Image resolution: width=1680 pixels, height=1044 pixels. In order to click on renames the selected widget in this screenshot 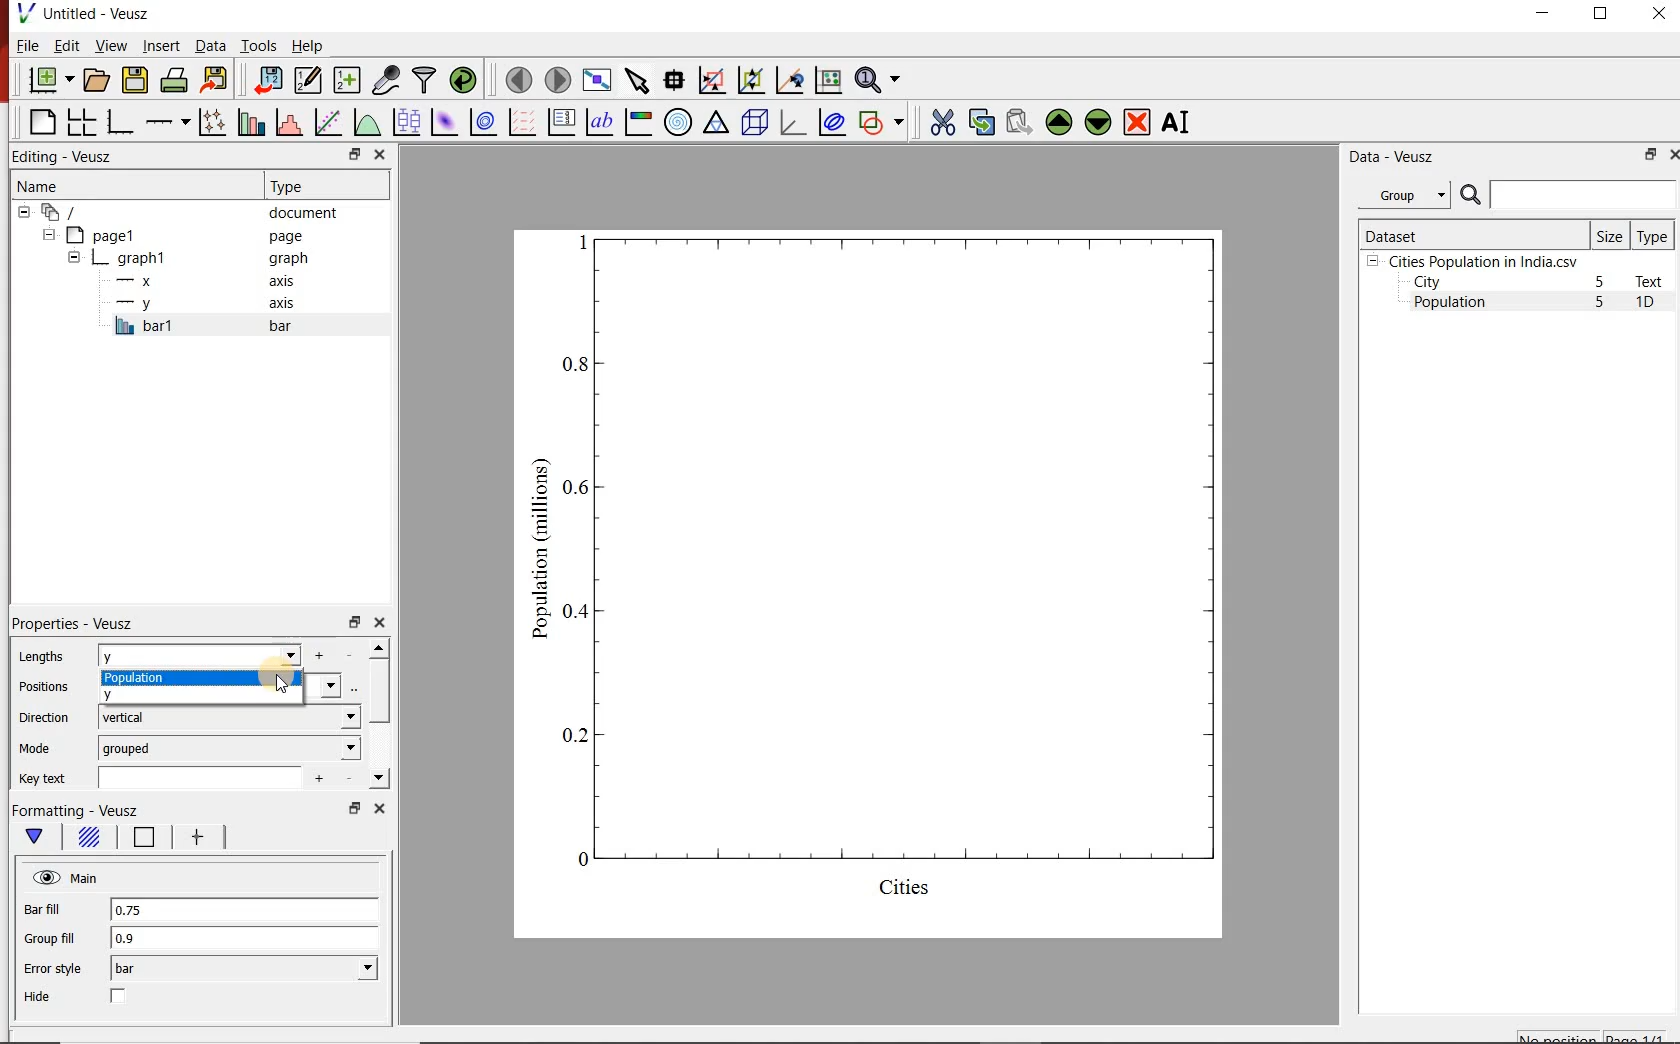, I will do `click(1177, 122)`.